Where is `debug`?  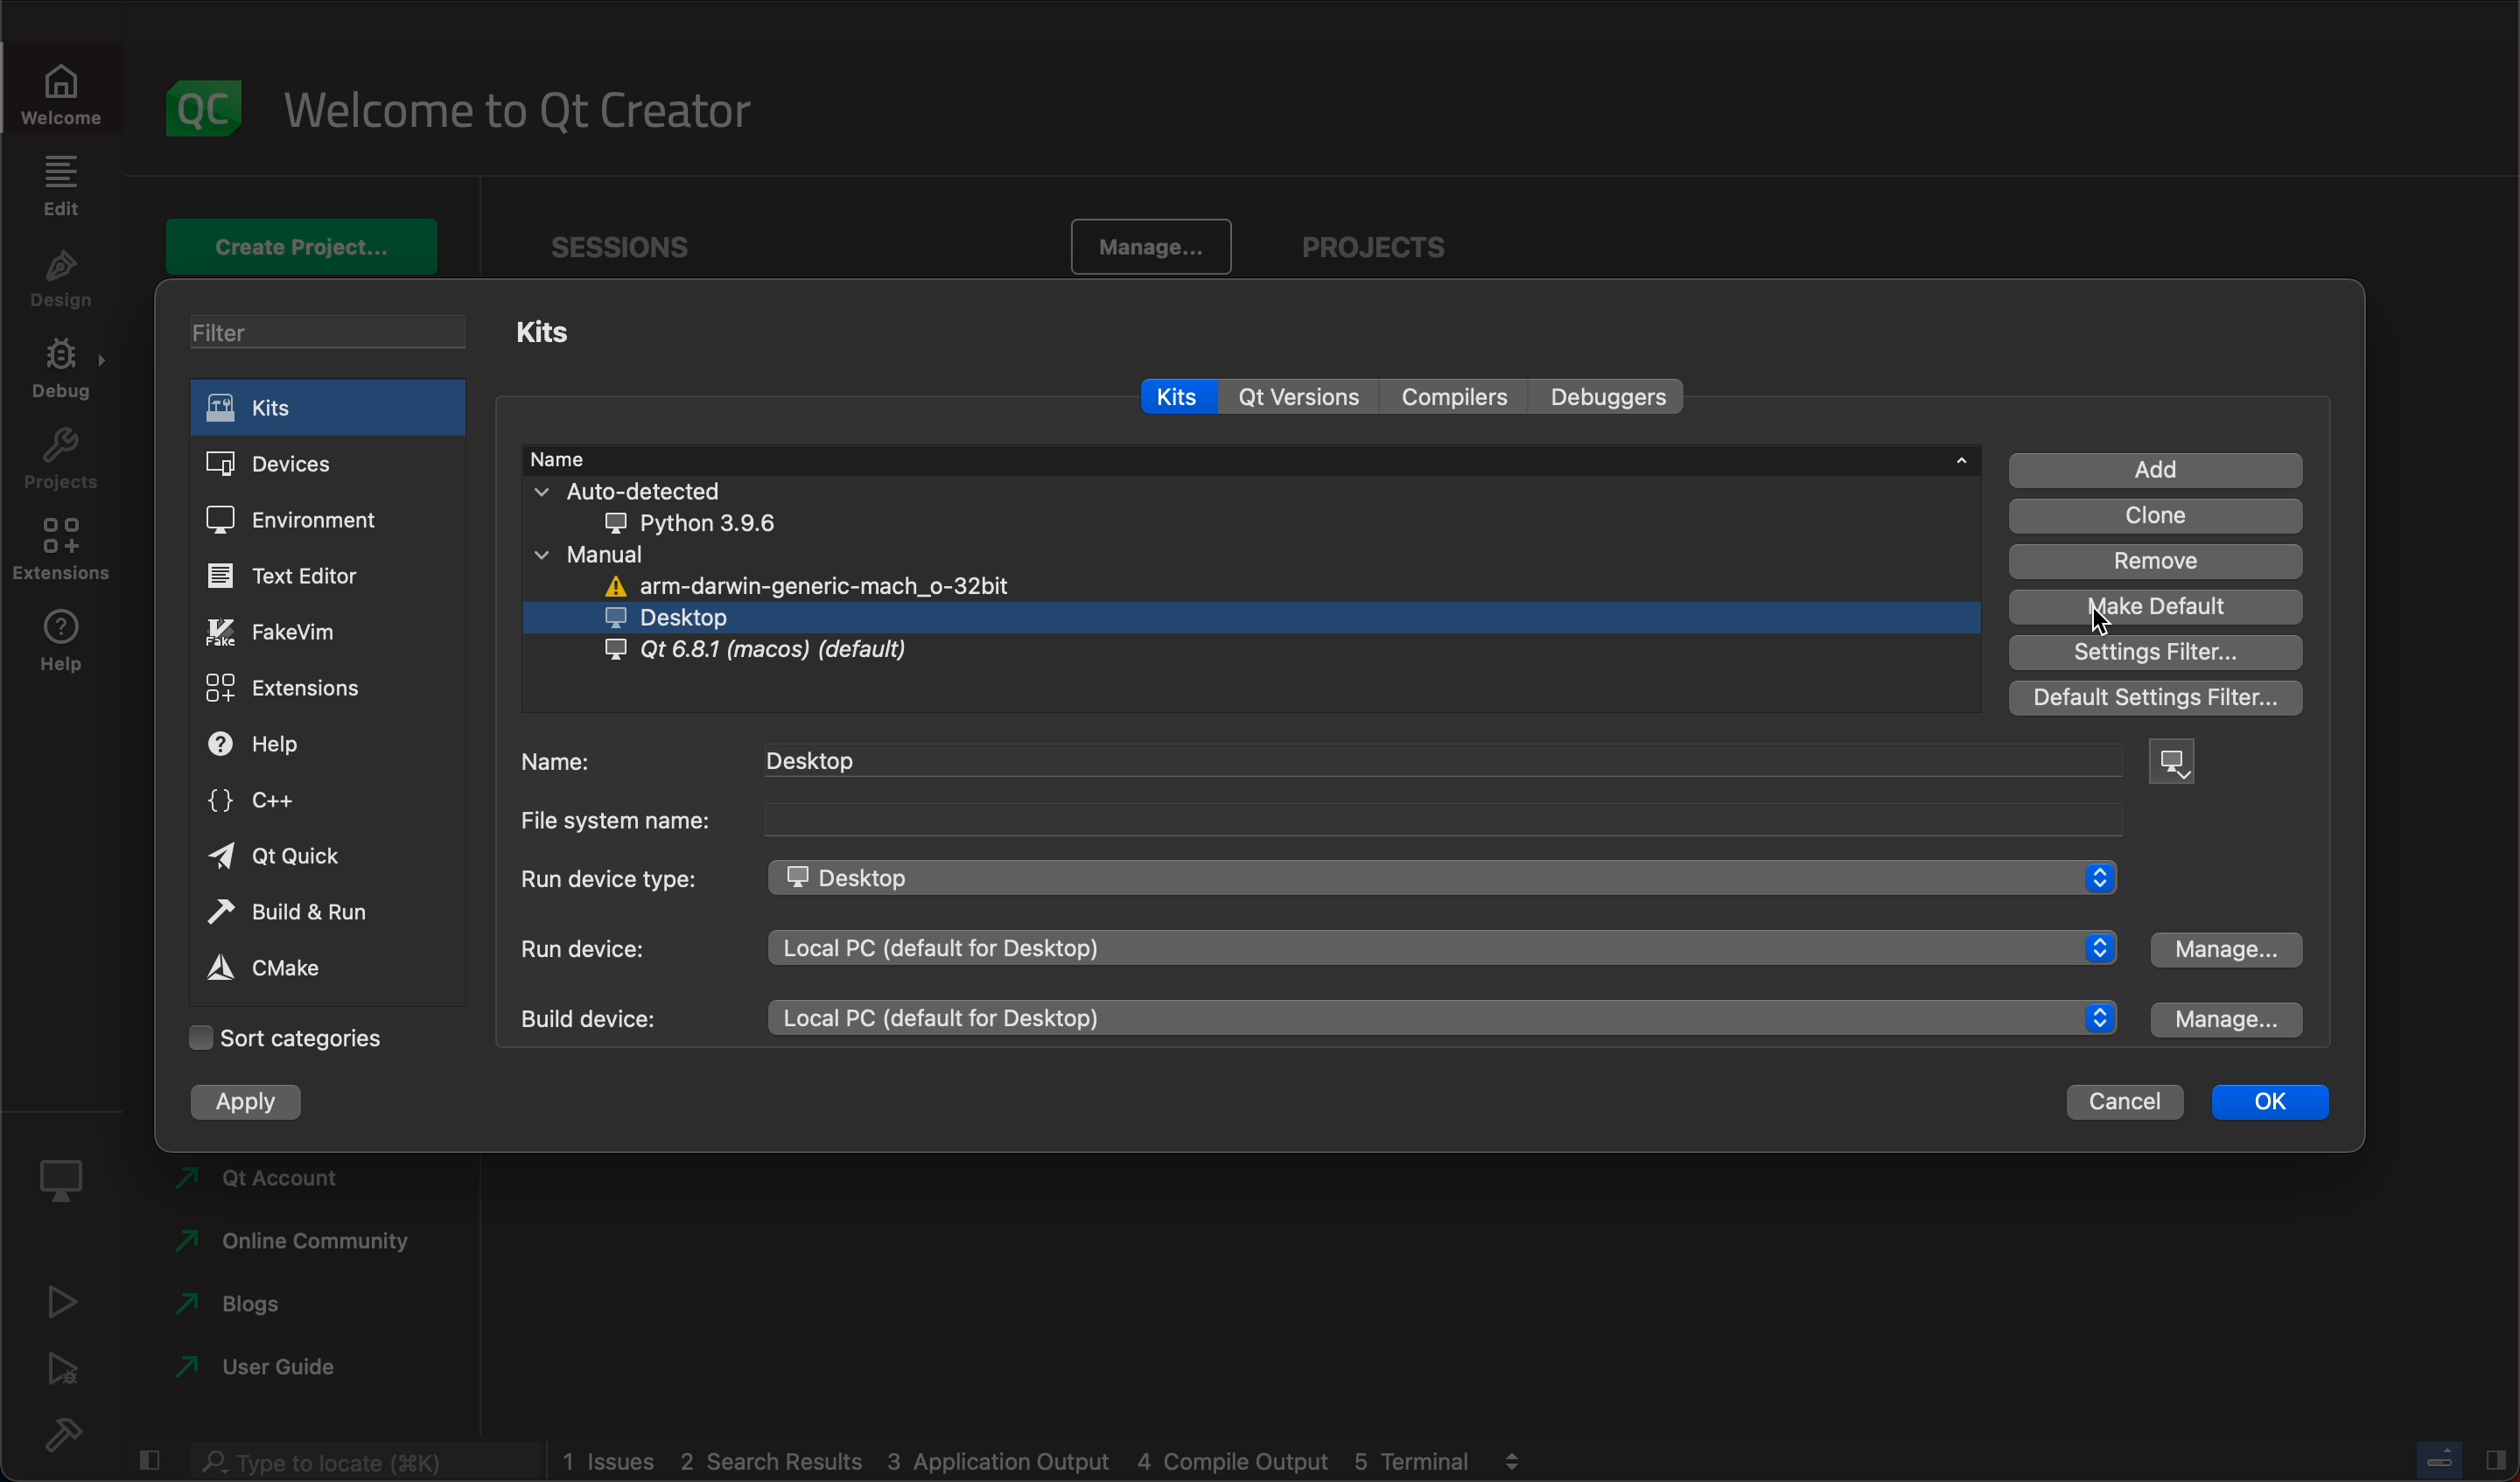 debug is located at coordinates (65, 1374).